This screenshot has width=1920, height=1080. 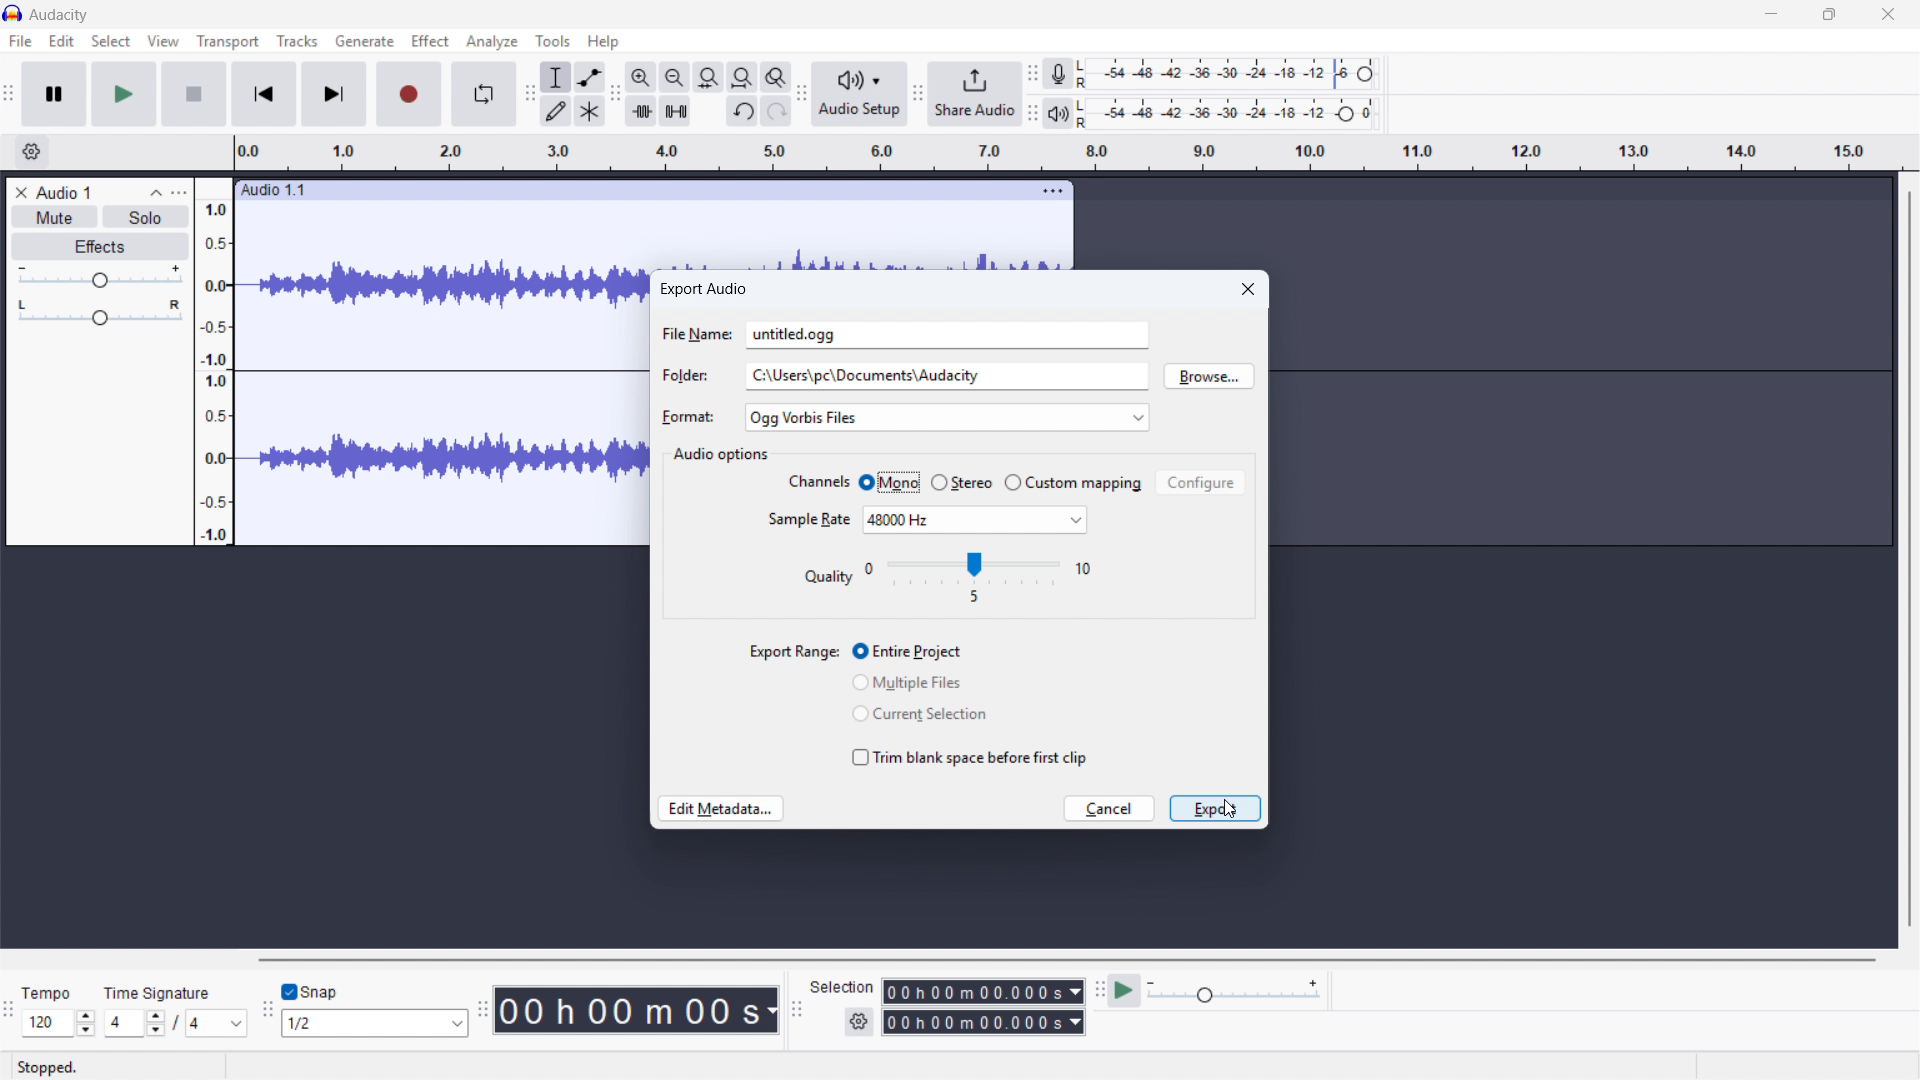 I want to click on channels, so click(x=817, y=484).